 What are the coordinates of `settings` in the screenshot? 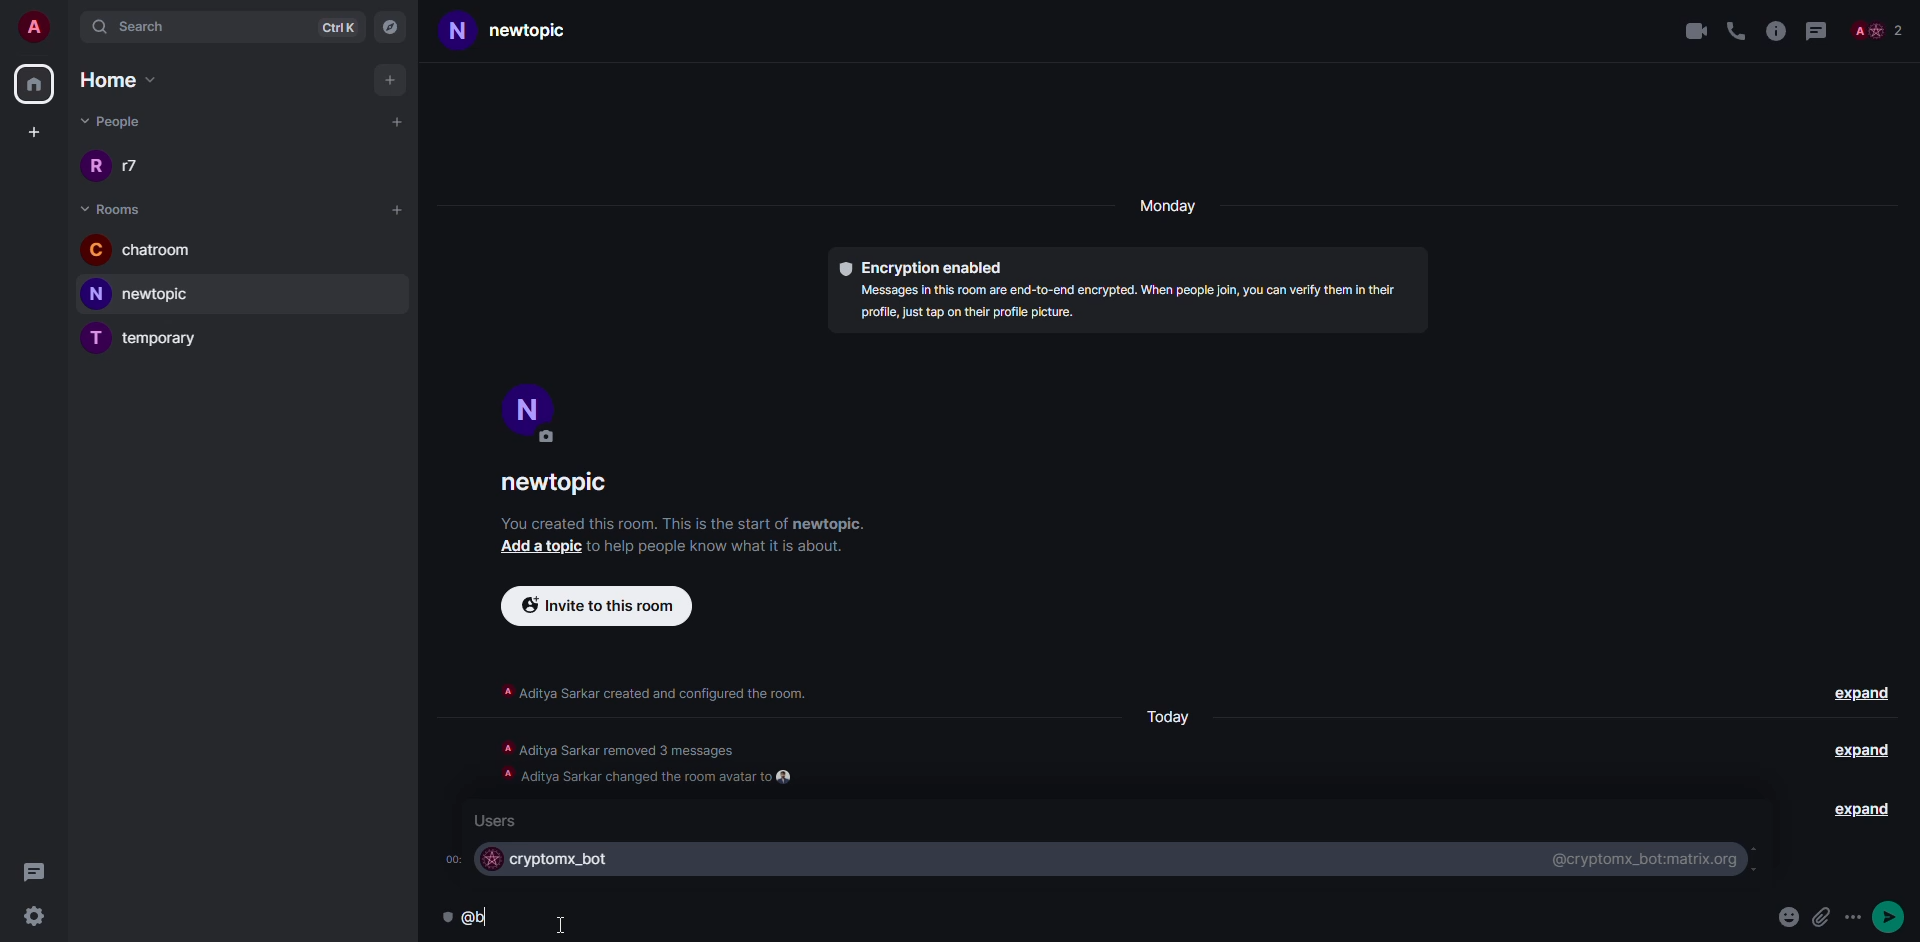 It's located at (33, 917).